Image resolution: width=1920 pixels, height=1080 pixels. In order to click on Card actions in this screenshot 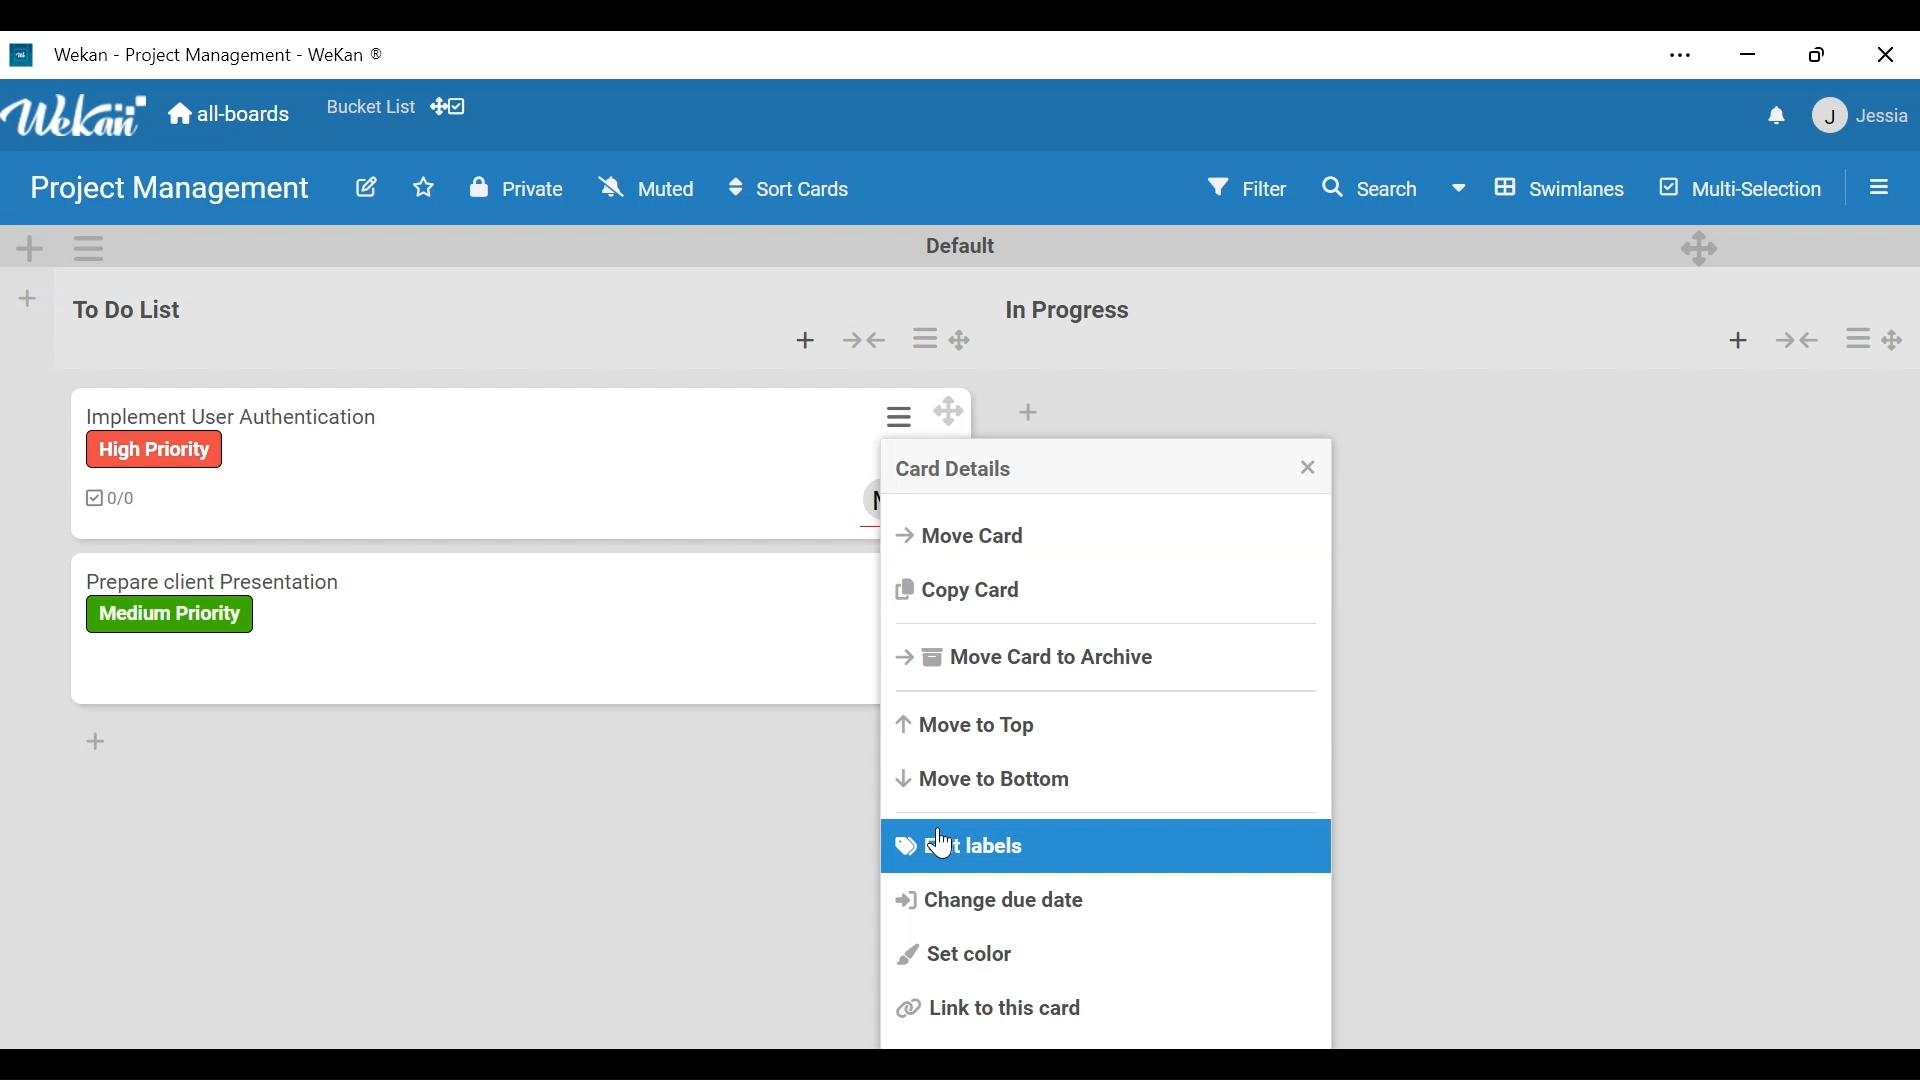, I will do `click(1856, 339)`.